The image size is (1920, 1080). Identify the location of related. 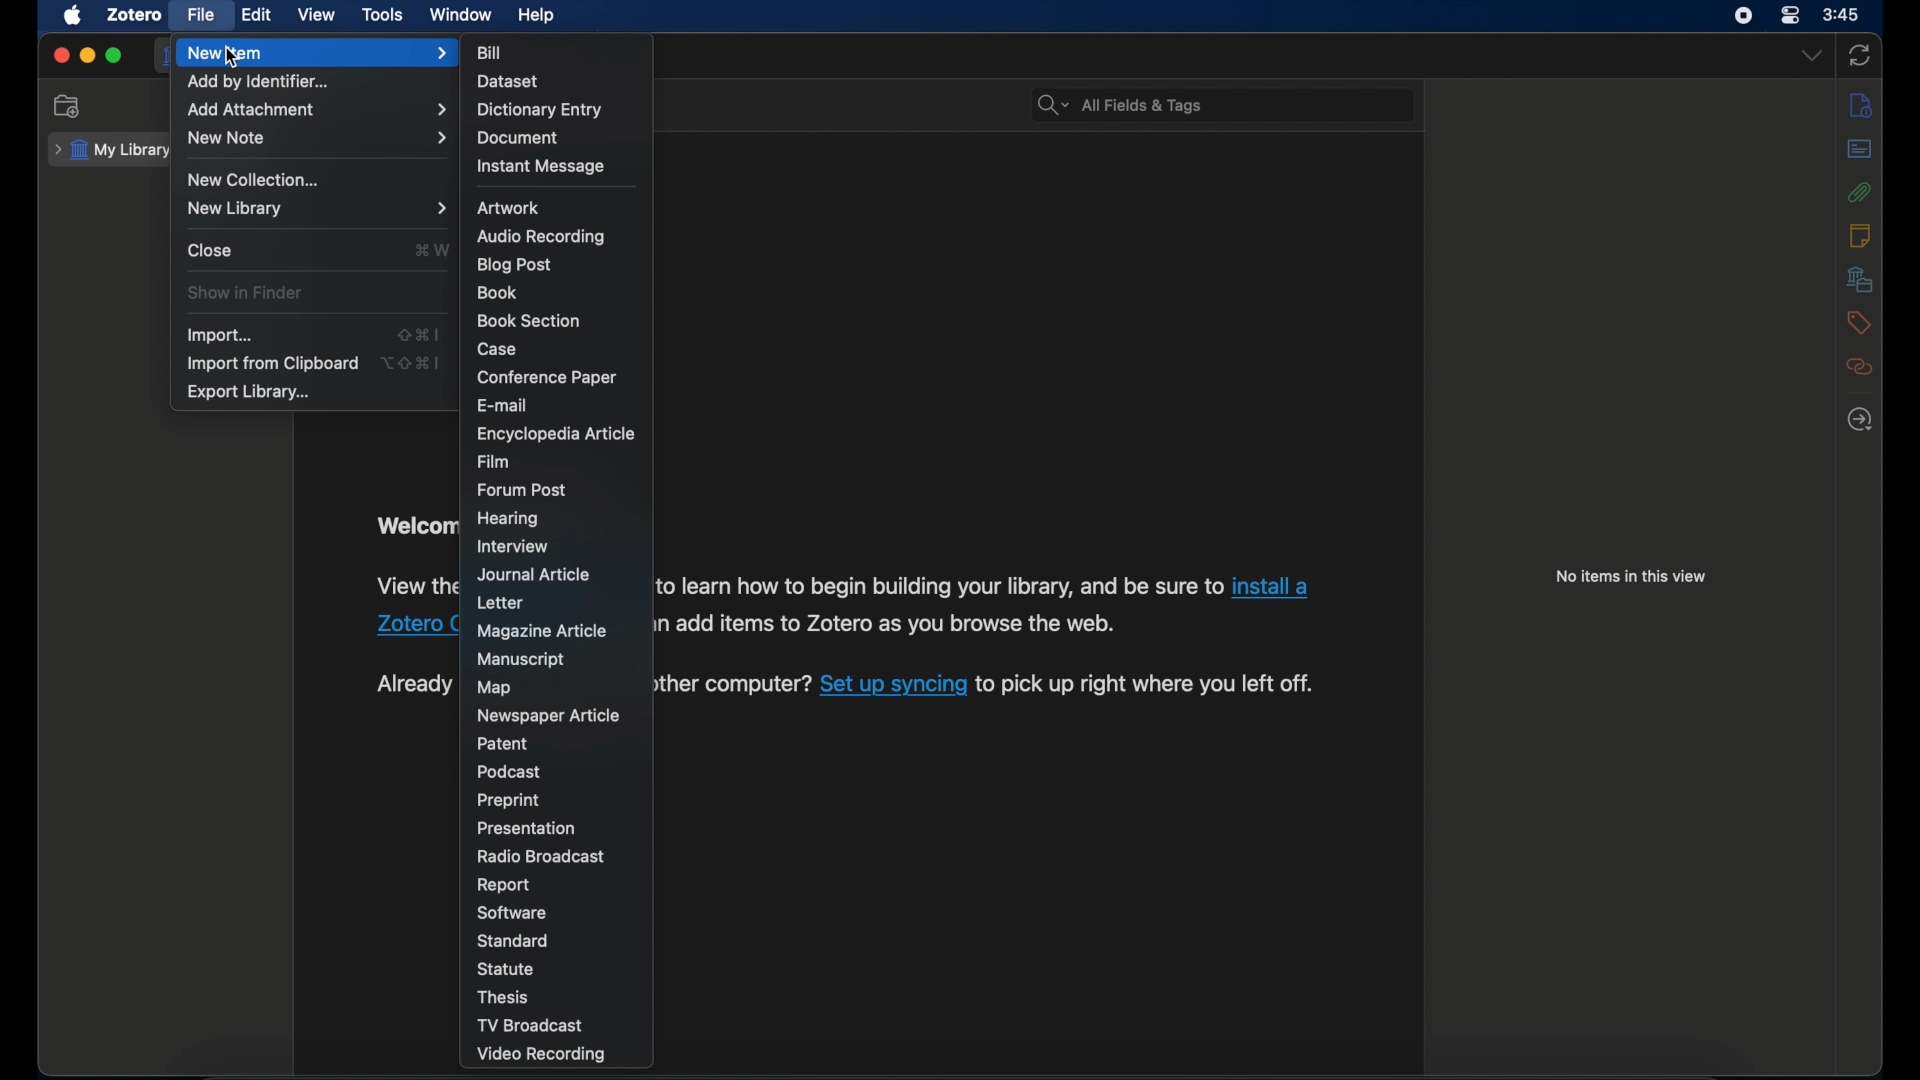
(1861, 367).